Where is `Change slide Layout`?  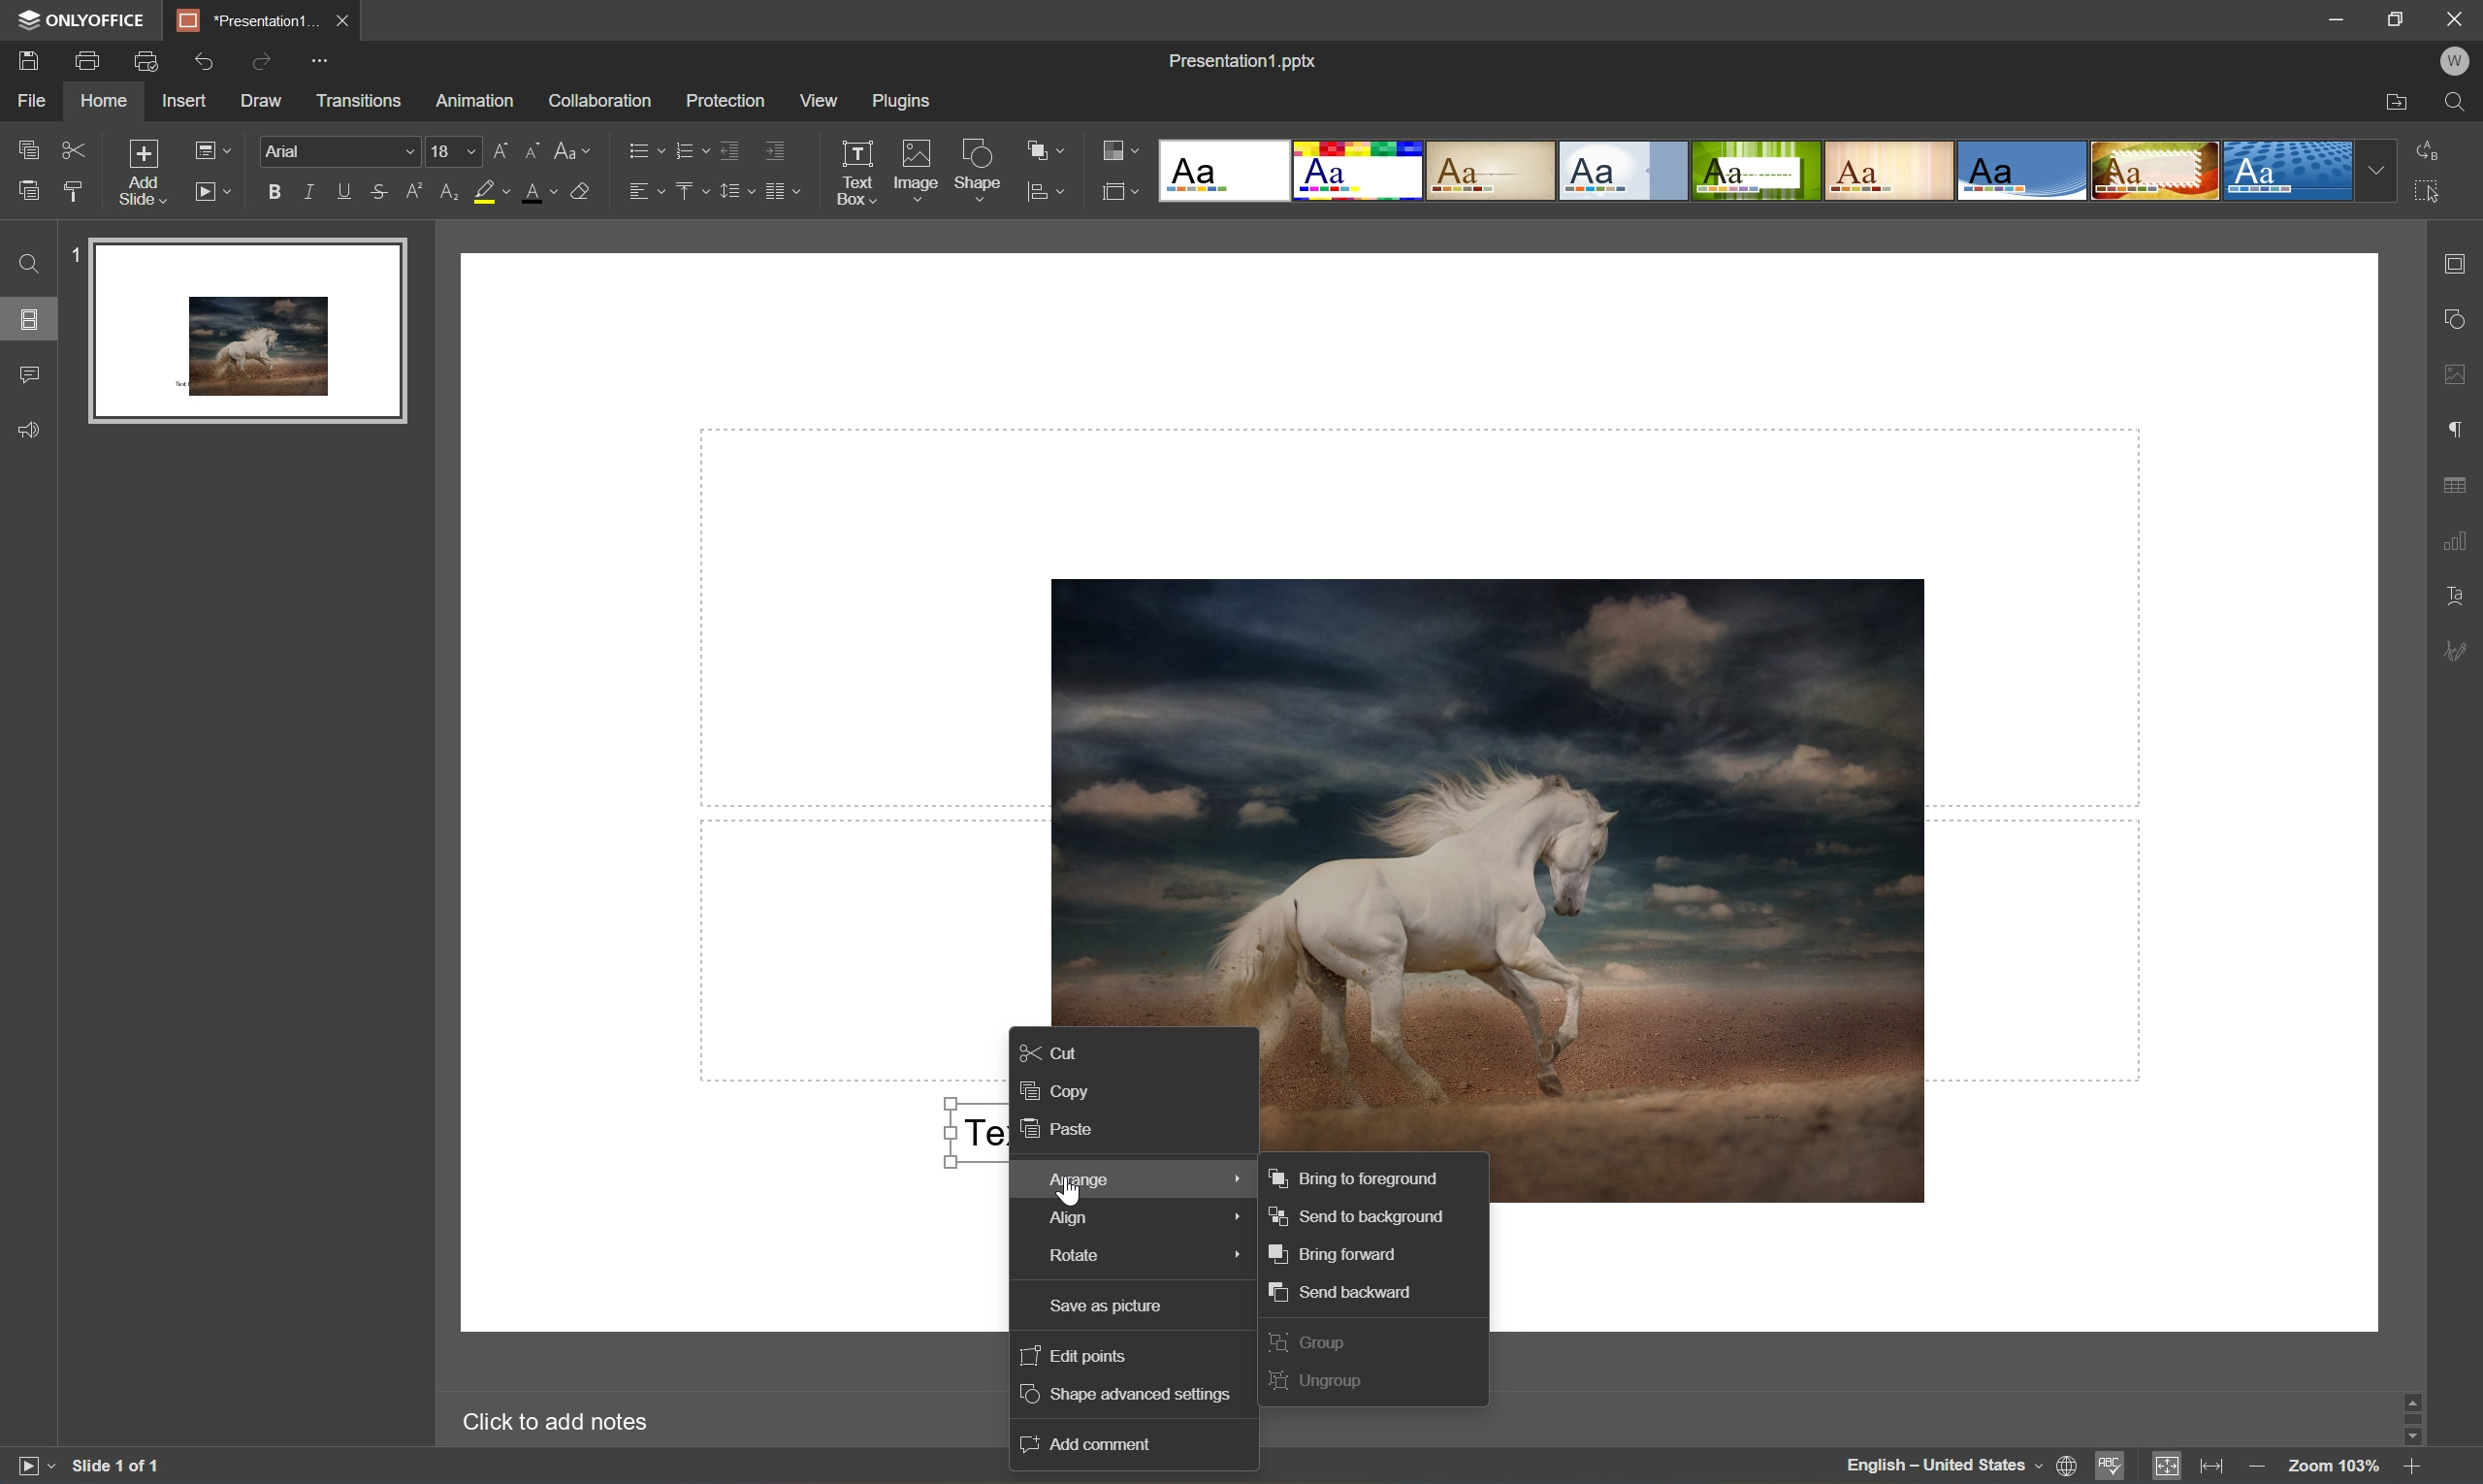
Change slide Layout is located at coordinates (211, 153).